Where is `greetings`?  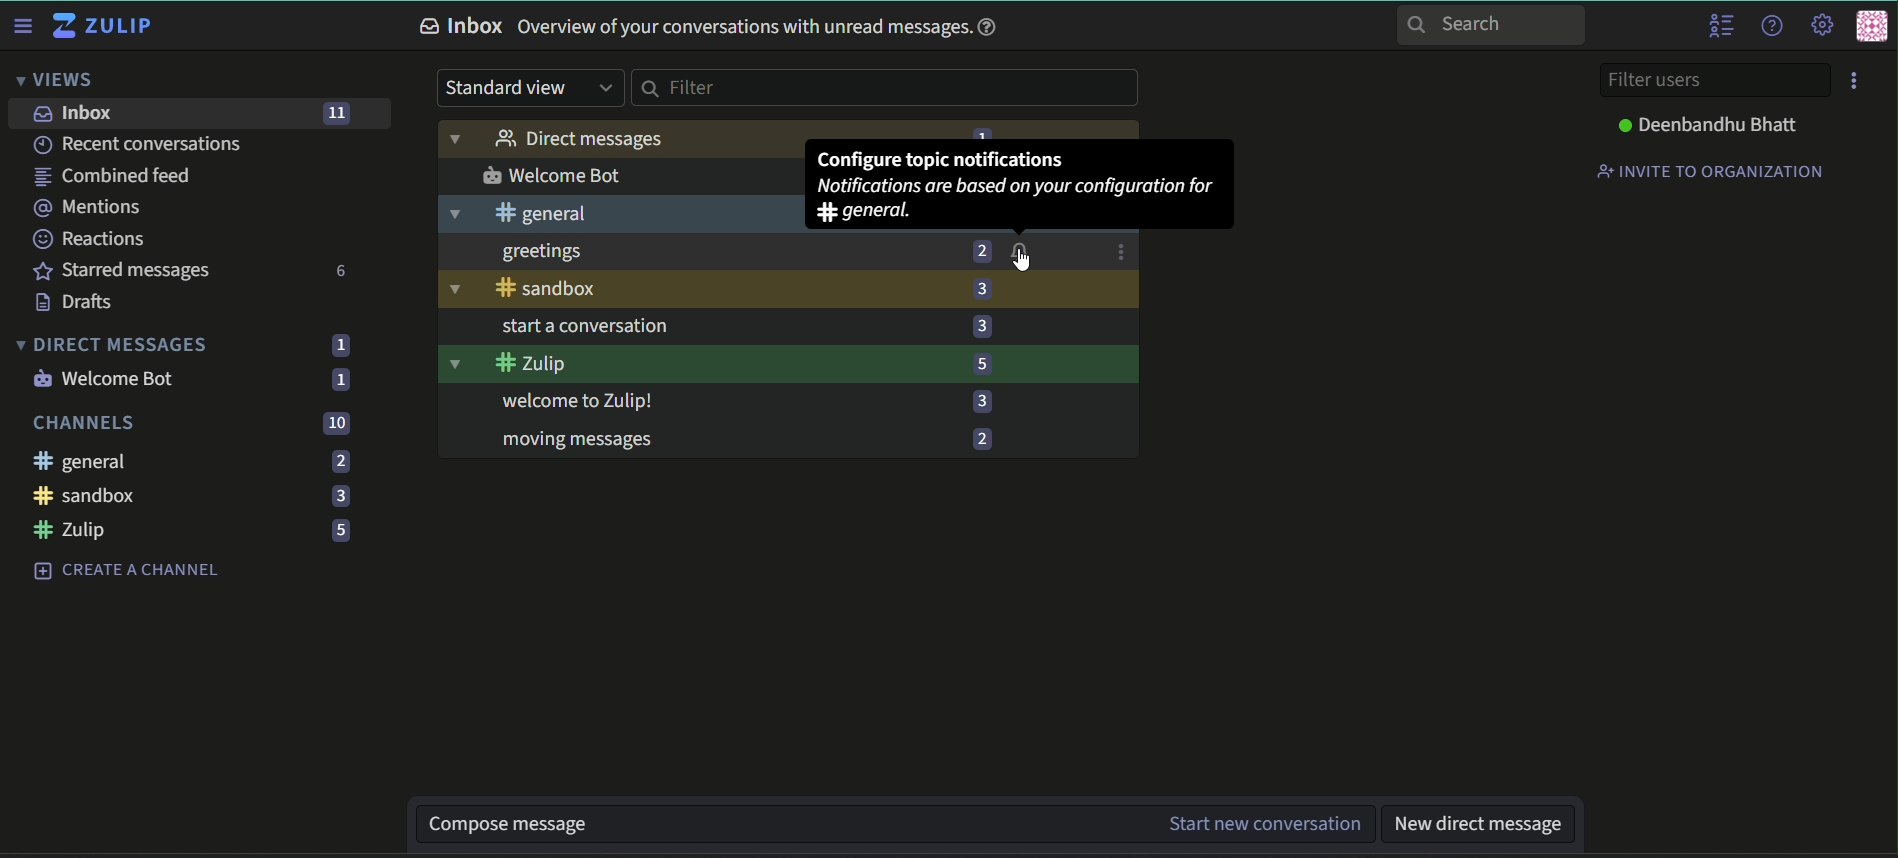
greetings is located at coordinates (712, 254).